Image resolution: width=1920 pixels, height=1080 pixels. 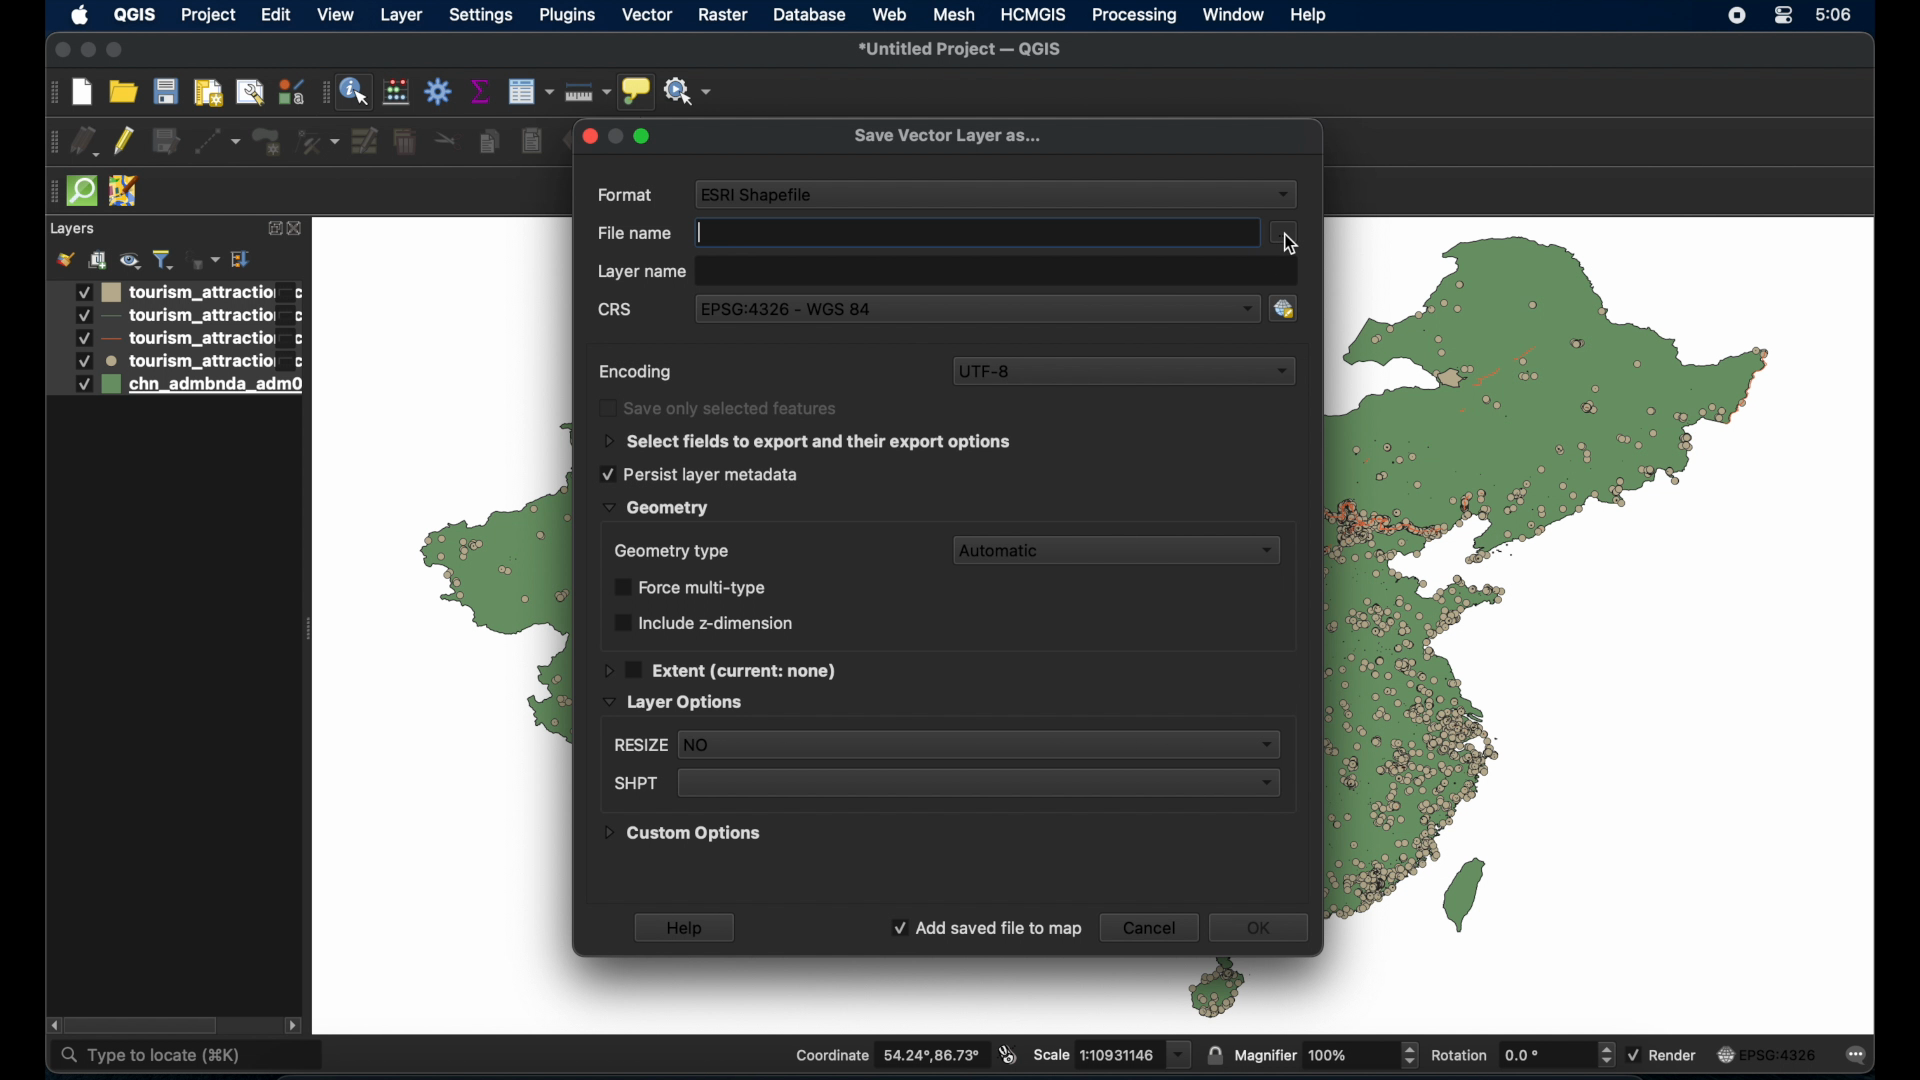 What do you see at coordinates (174, 386) in the screenshot?
I see `layer 5` at bounding box center [174, 386].